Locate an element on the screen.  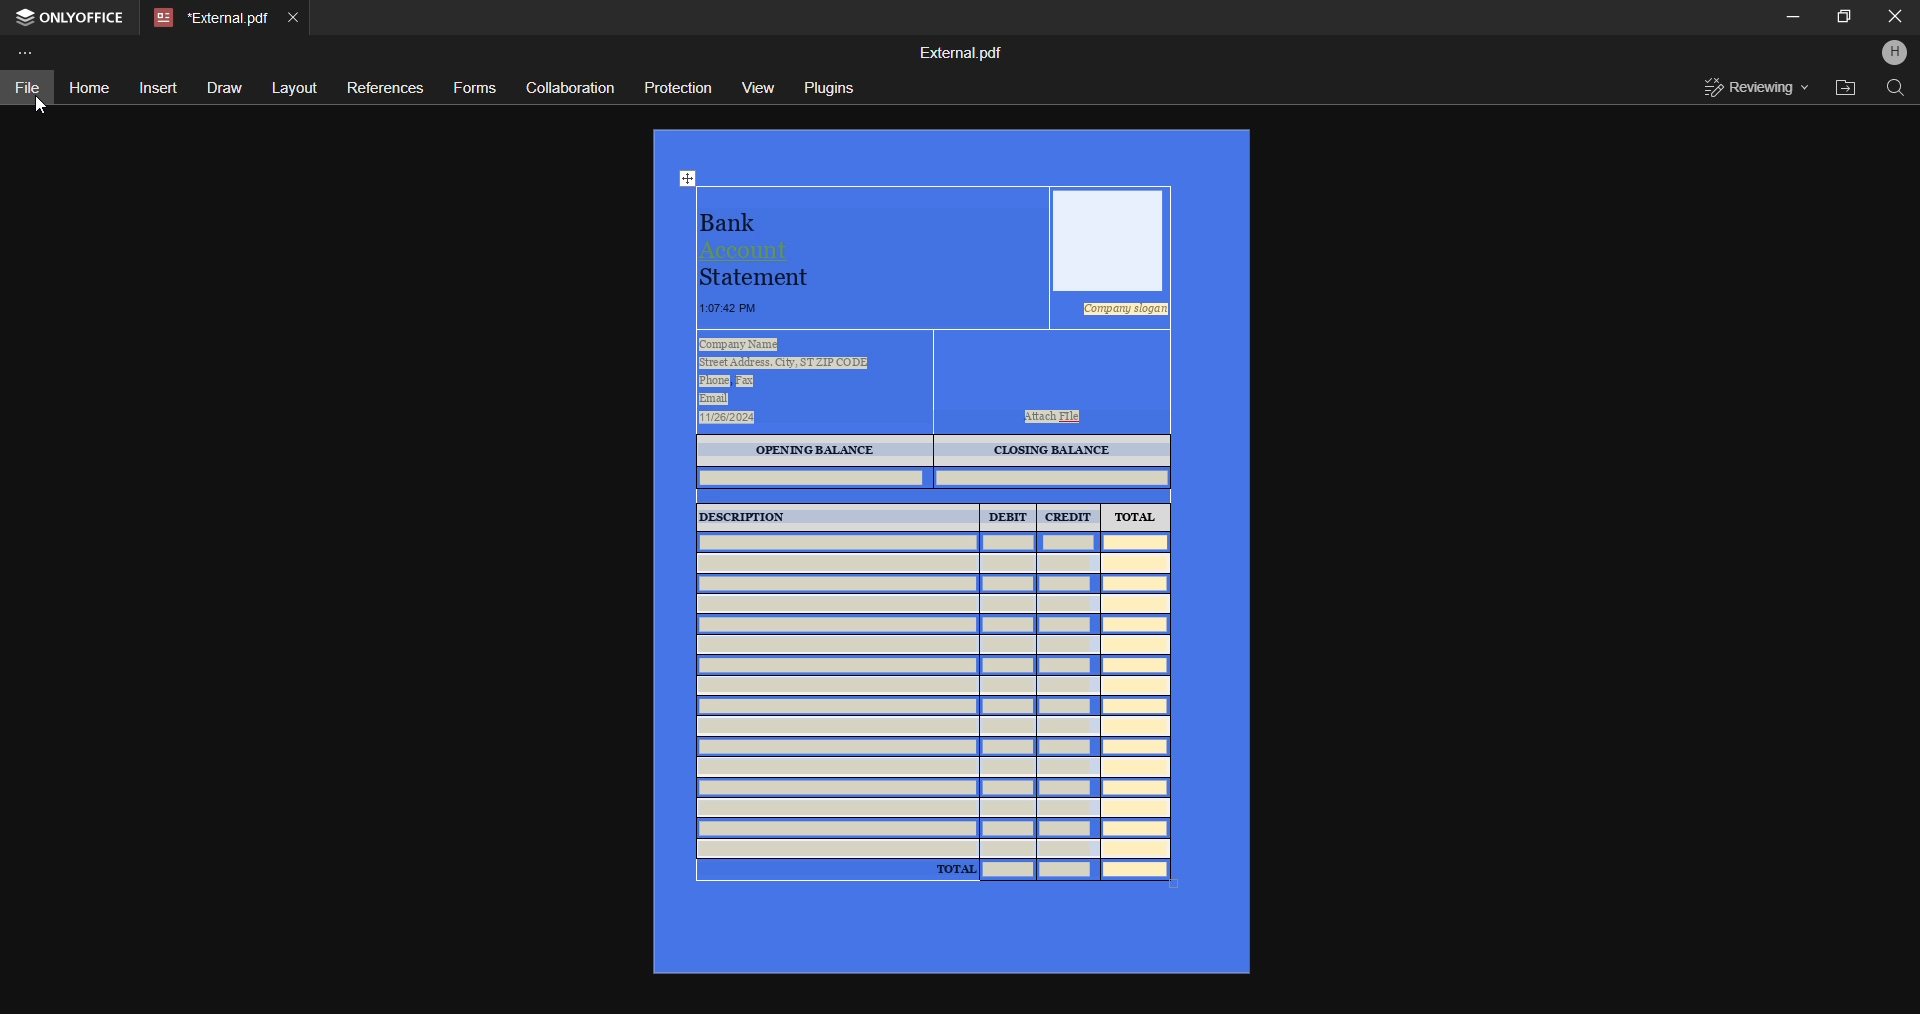
Collaboration is located at coordinates (567, 89).